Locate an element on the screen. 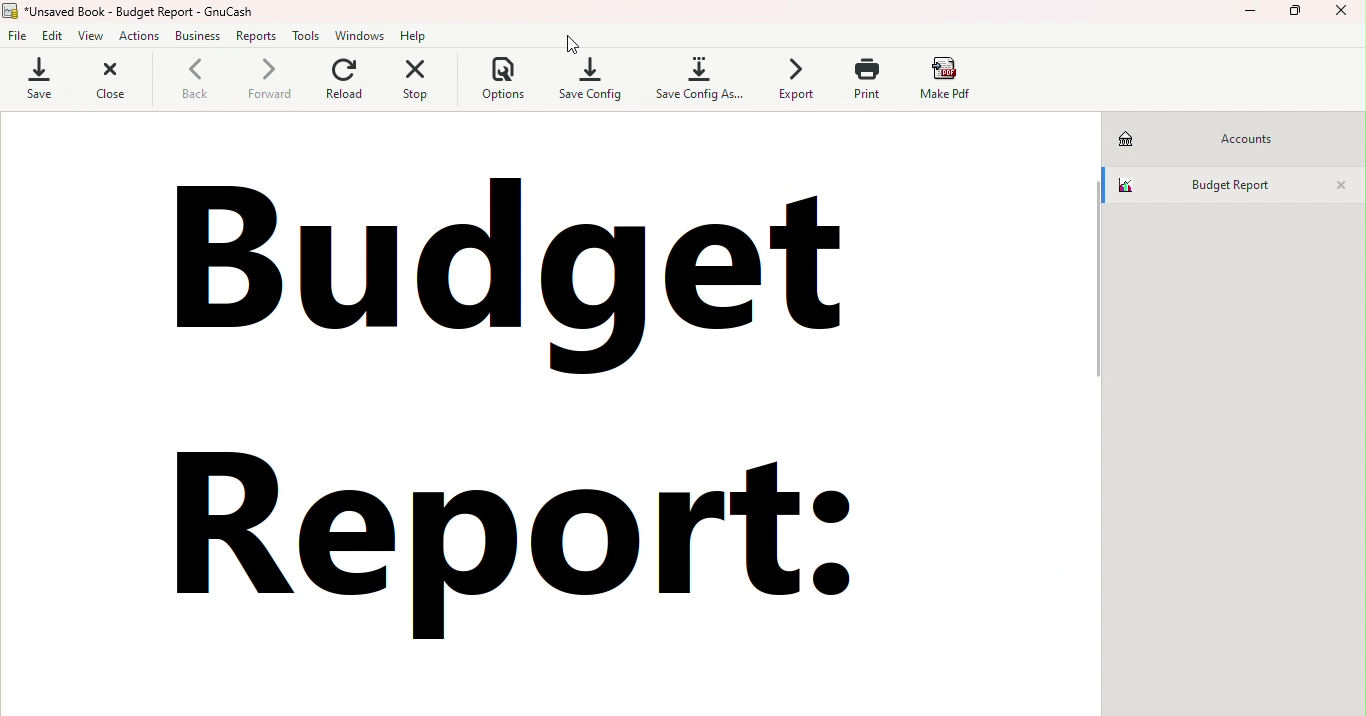 The image size is (1366, 716). File is located at coordinates (17, 37).